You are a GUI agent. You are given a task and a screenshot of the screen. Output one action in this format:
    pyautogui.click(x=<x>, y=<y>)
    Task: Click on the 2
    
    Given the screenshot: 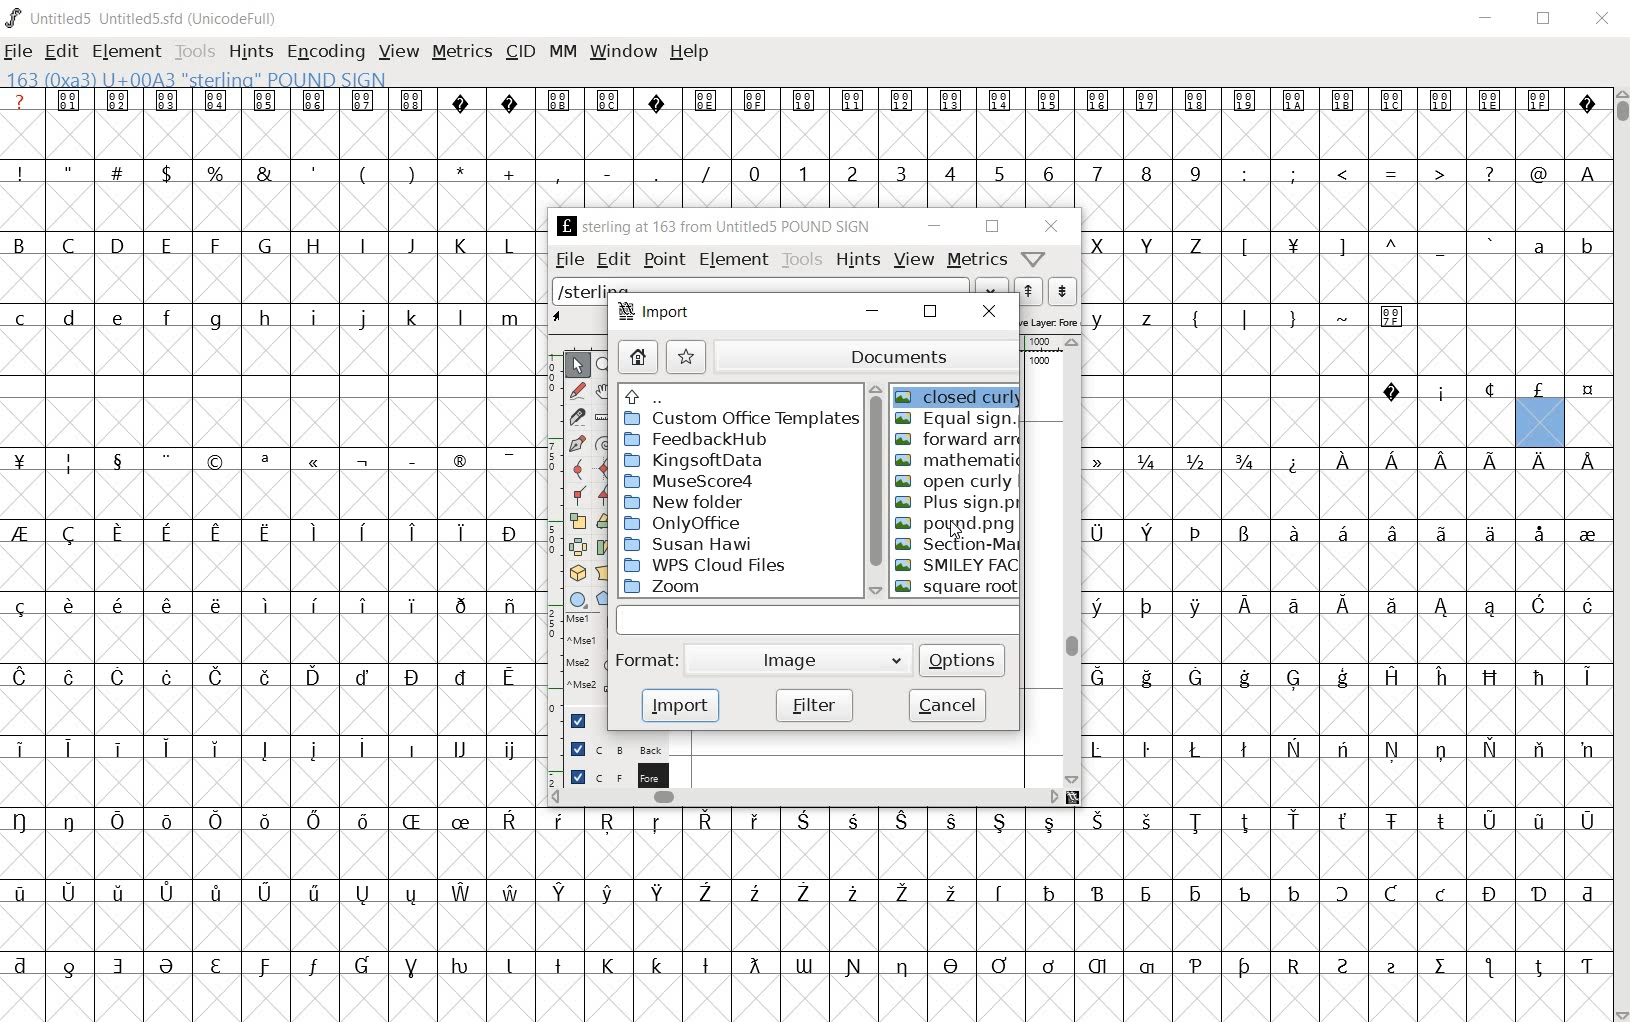 What is the action you would take?
    pyautogui.click(x=853, y=172)
    